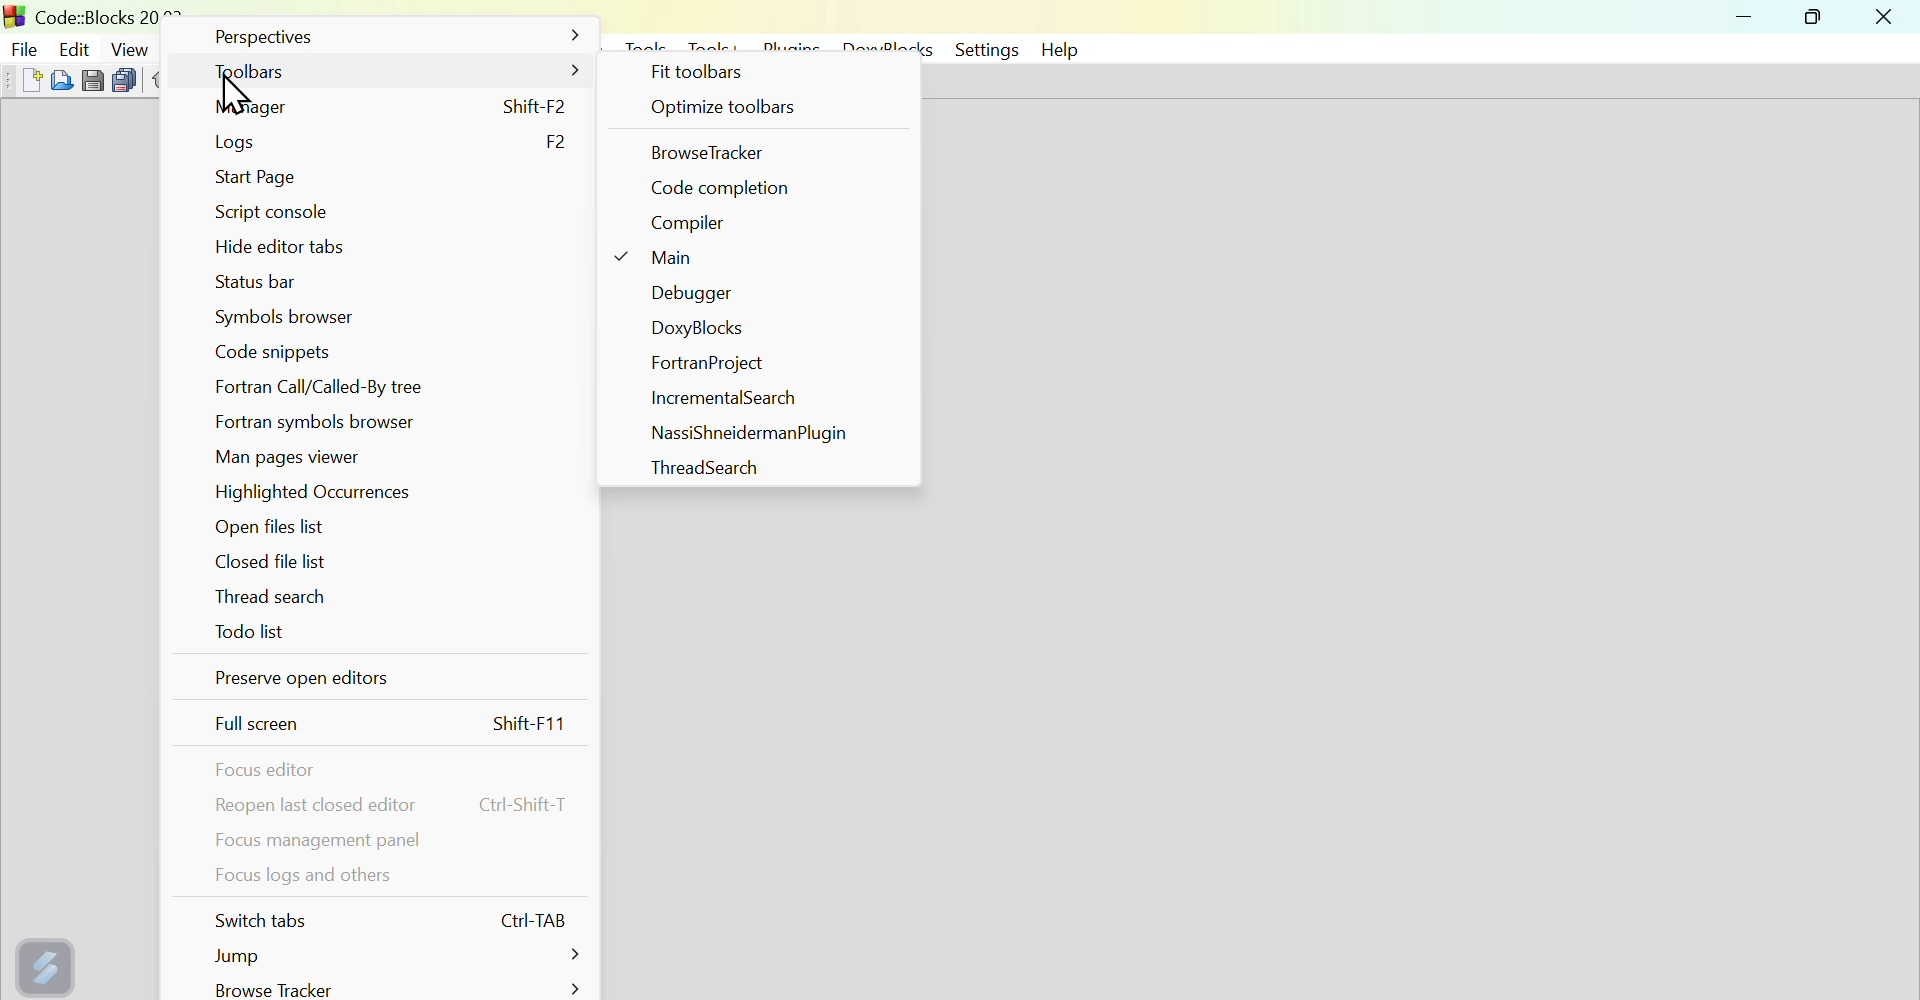 The image size is (1920, 1000). Describe the element at coordinates (230, 97) in the screenshot. I see `Cursor` at that location.